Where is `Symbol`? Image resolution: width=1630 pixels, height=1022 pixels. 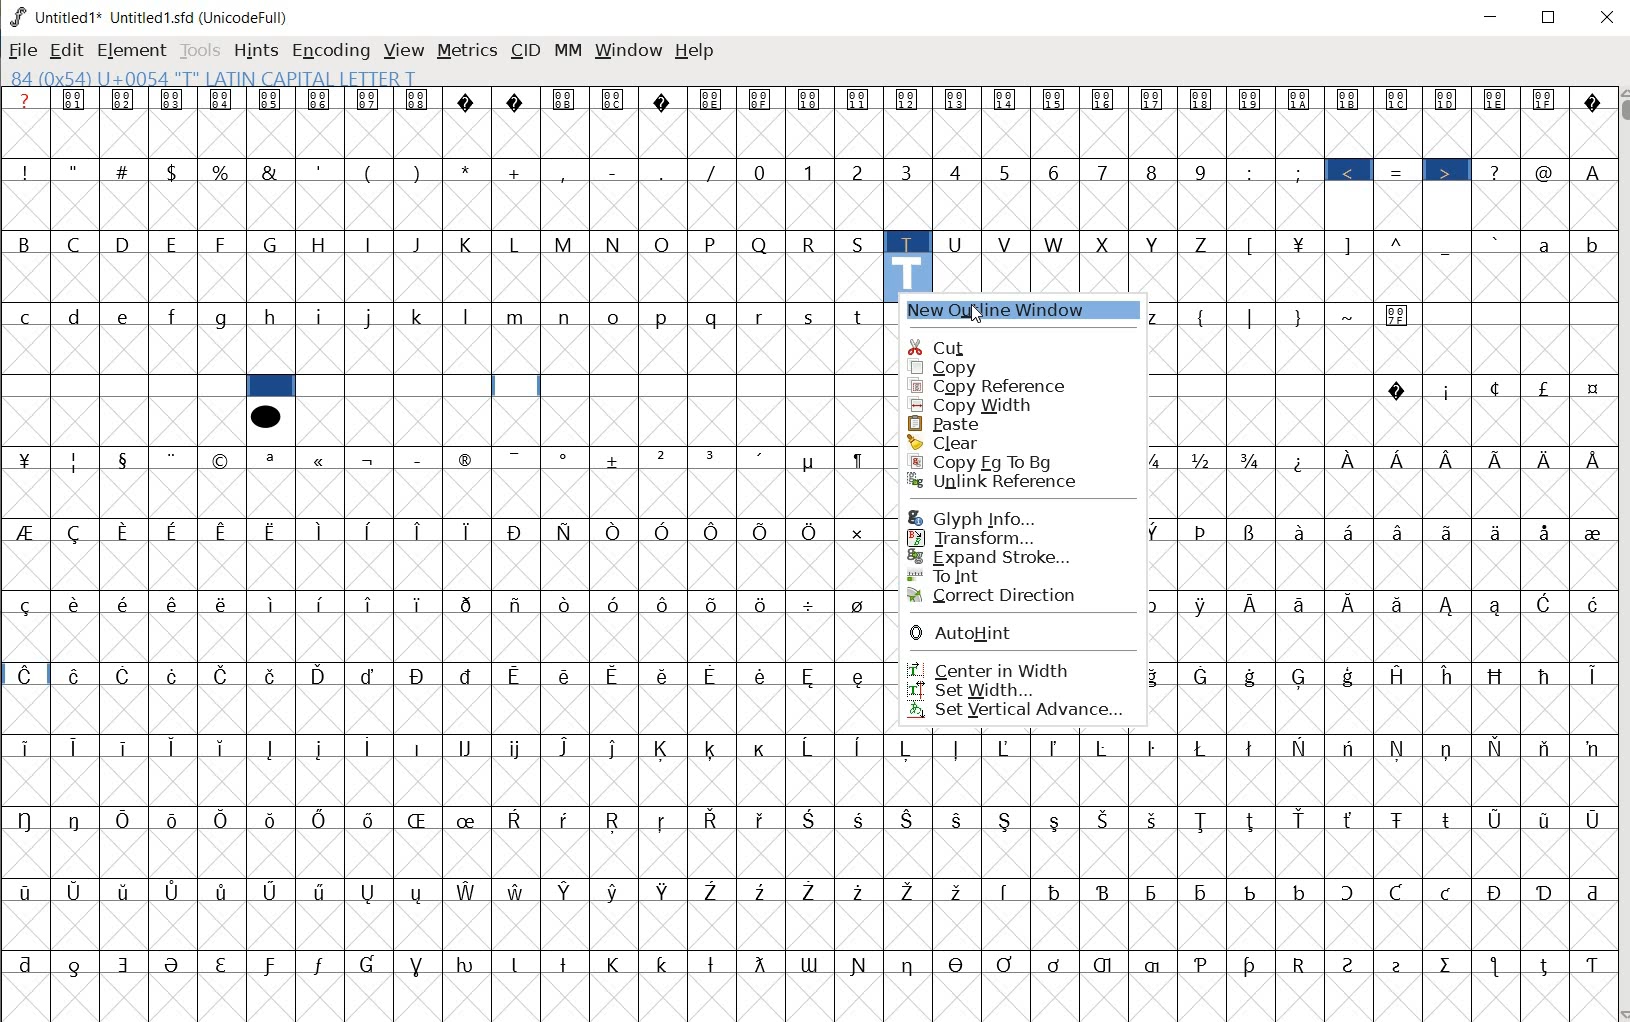 Symbol is located at coordinates (222, 962).